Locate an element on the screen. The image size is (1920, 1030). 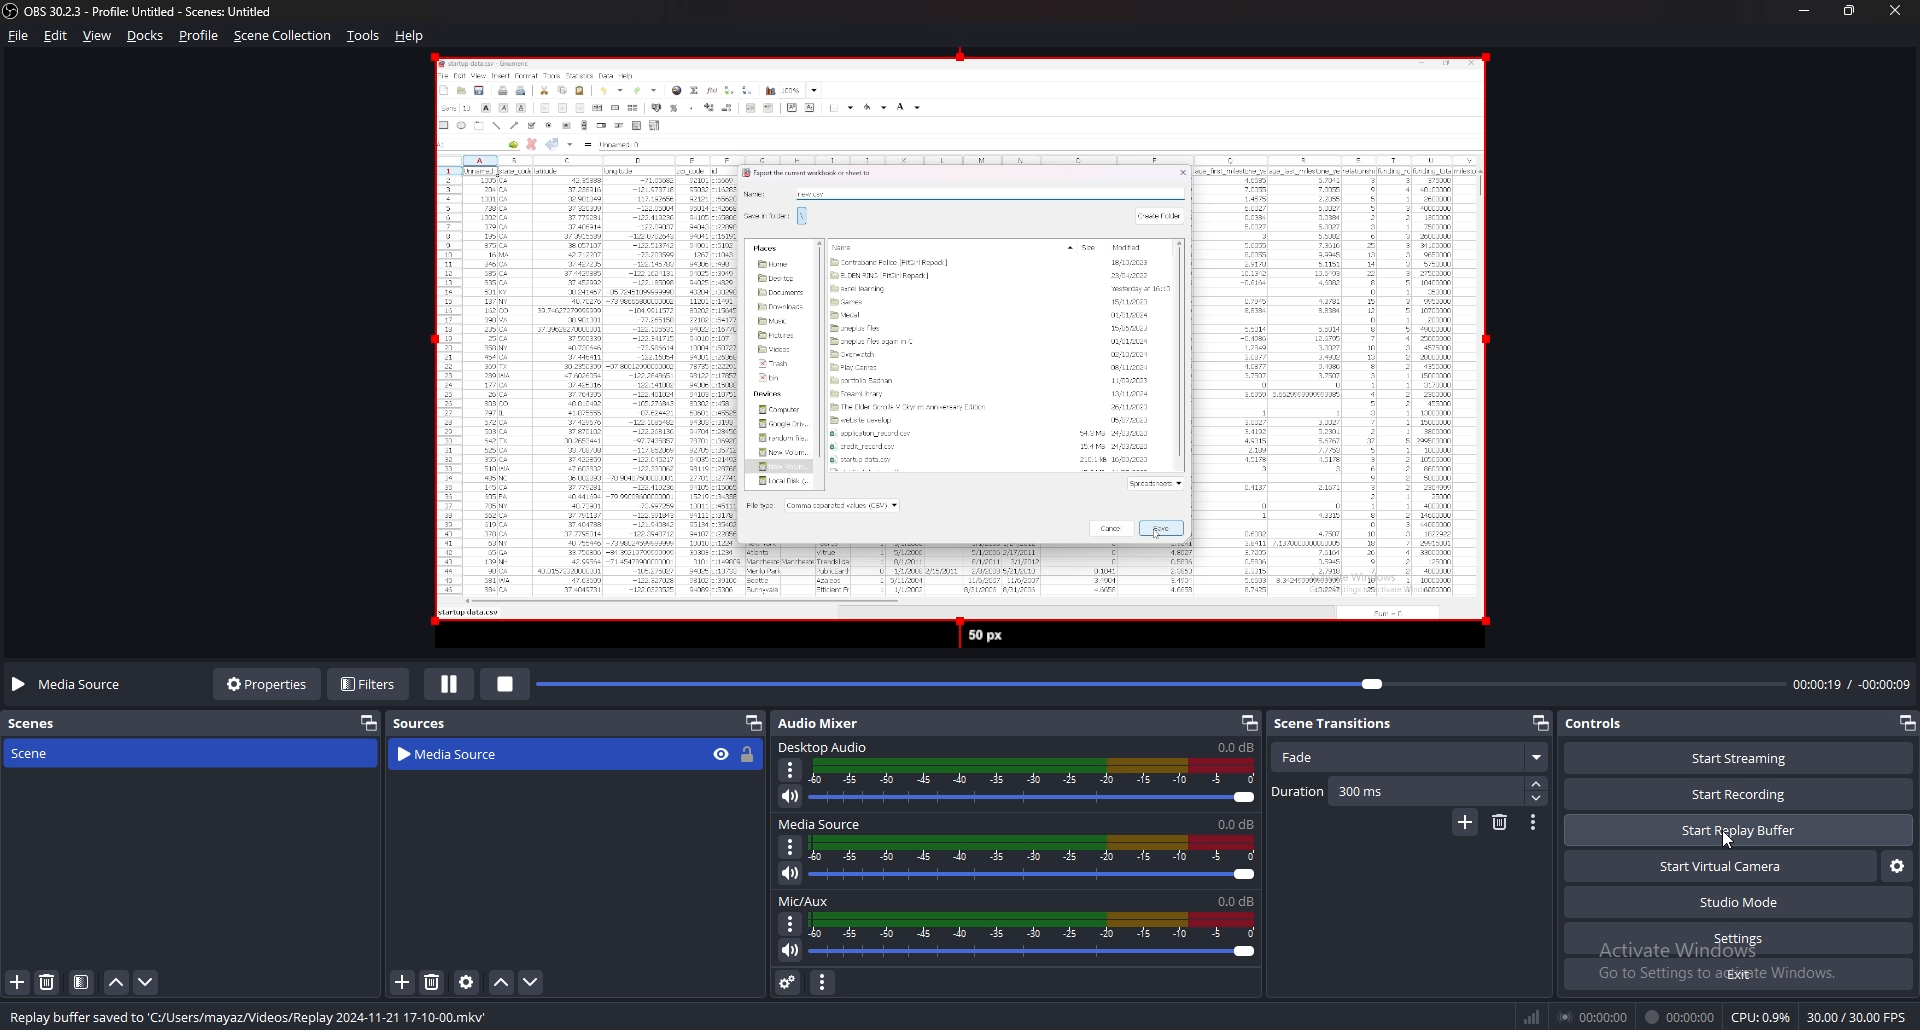
stop is located at coordinates (506, 684).